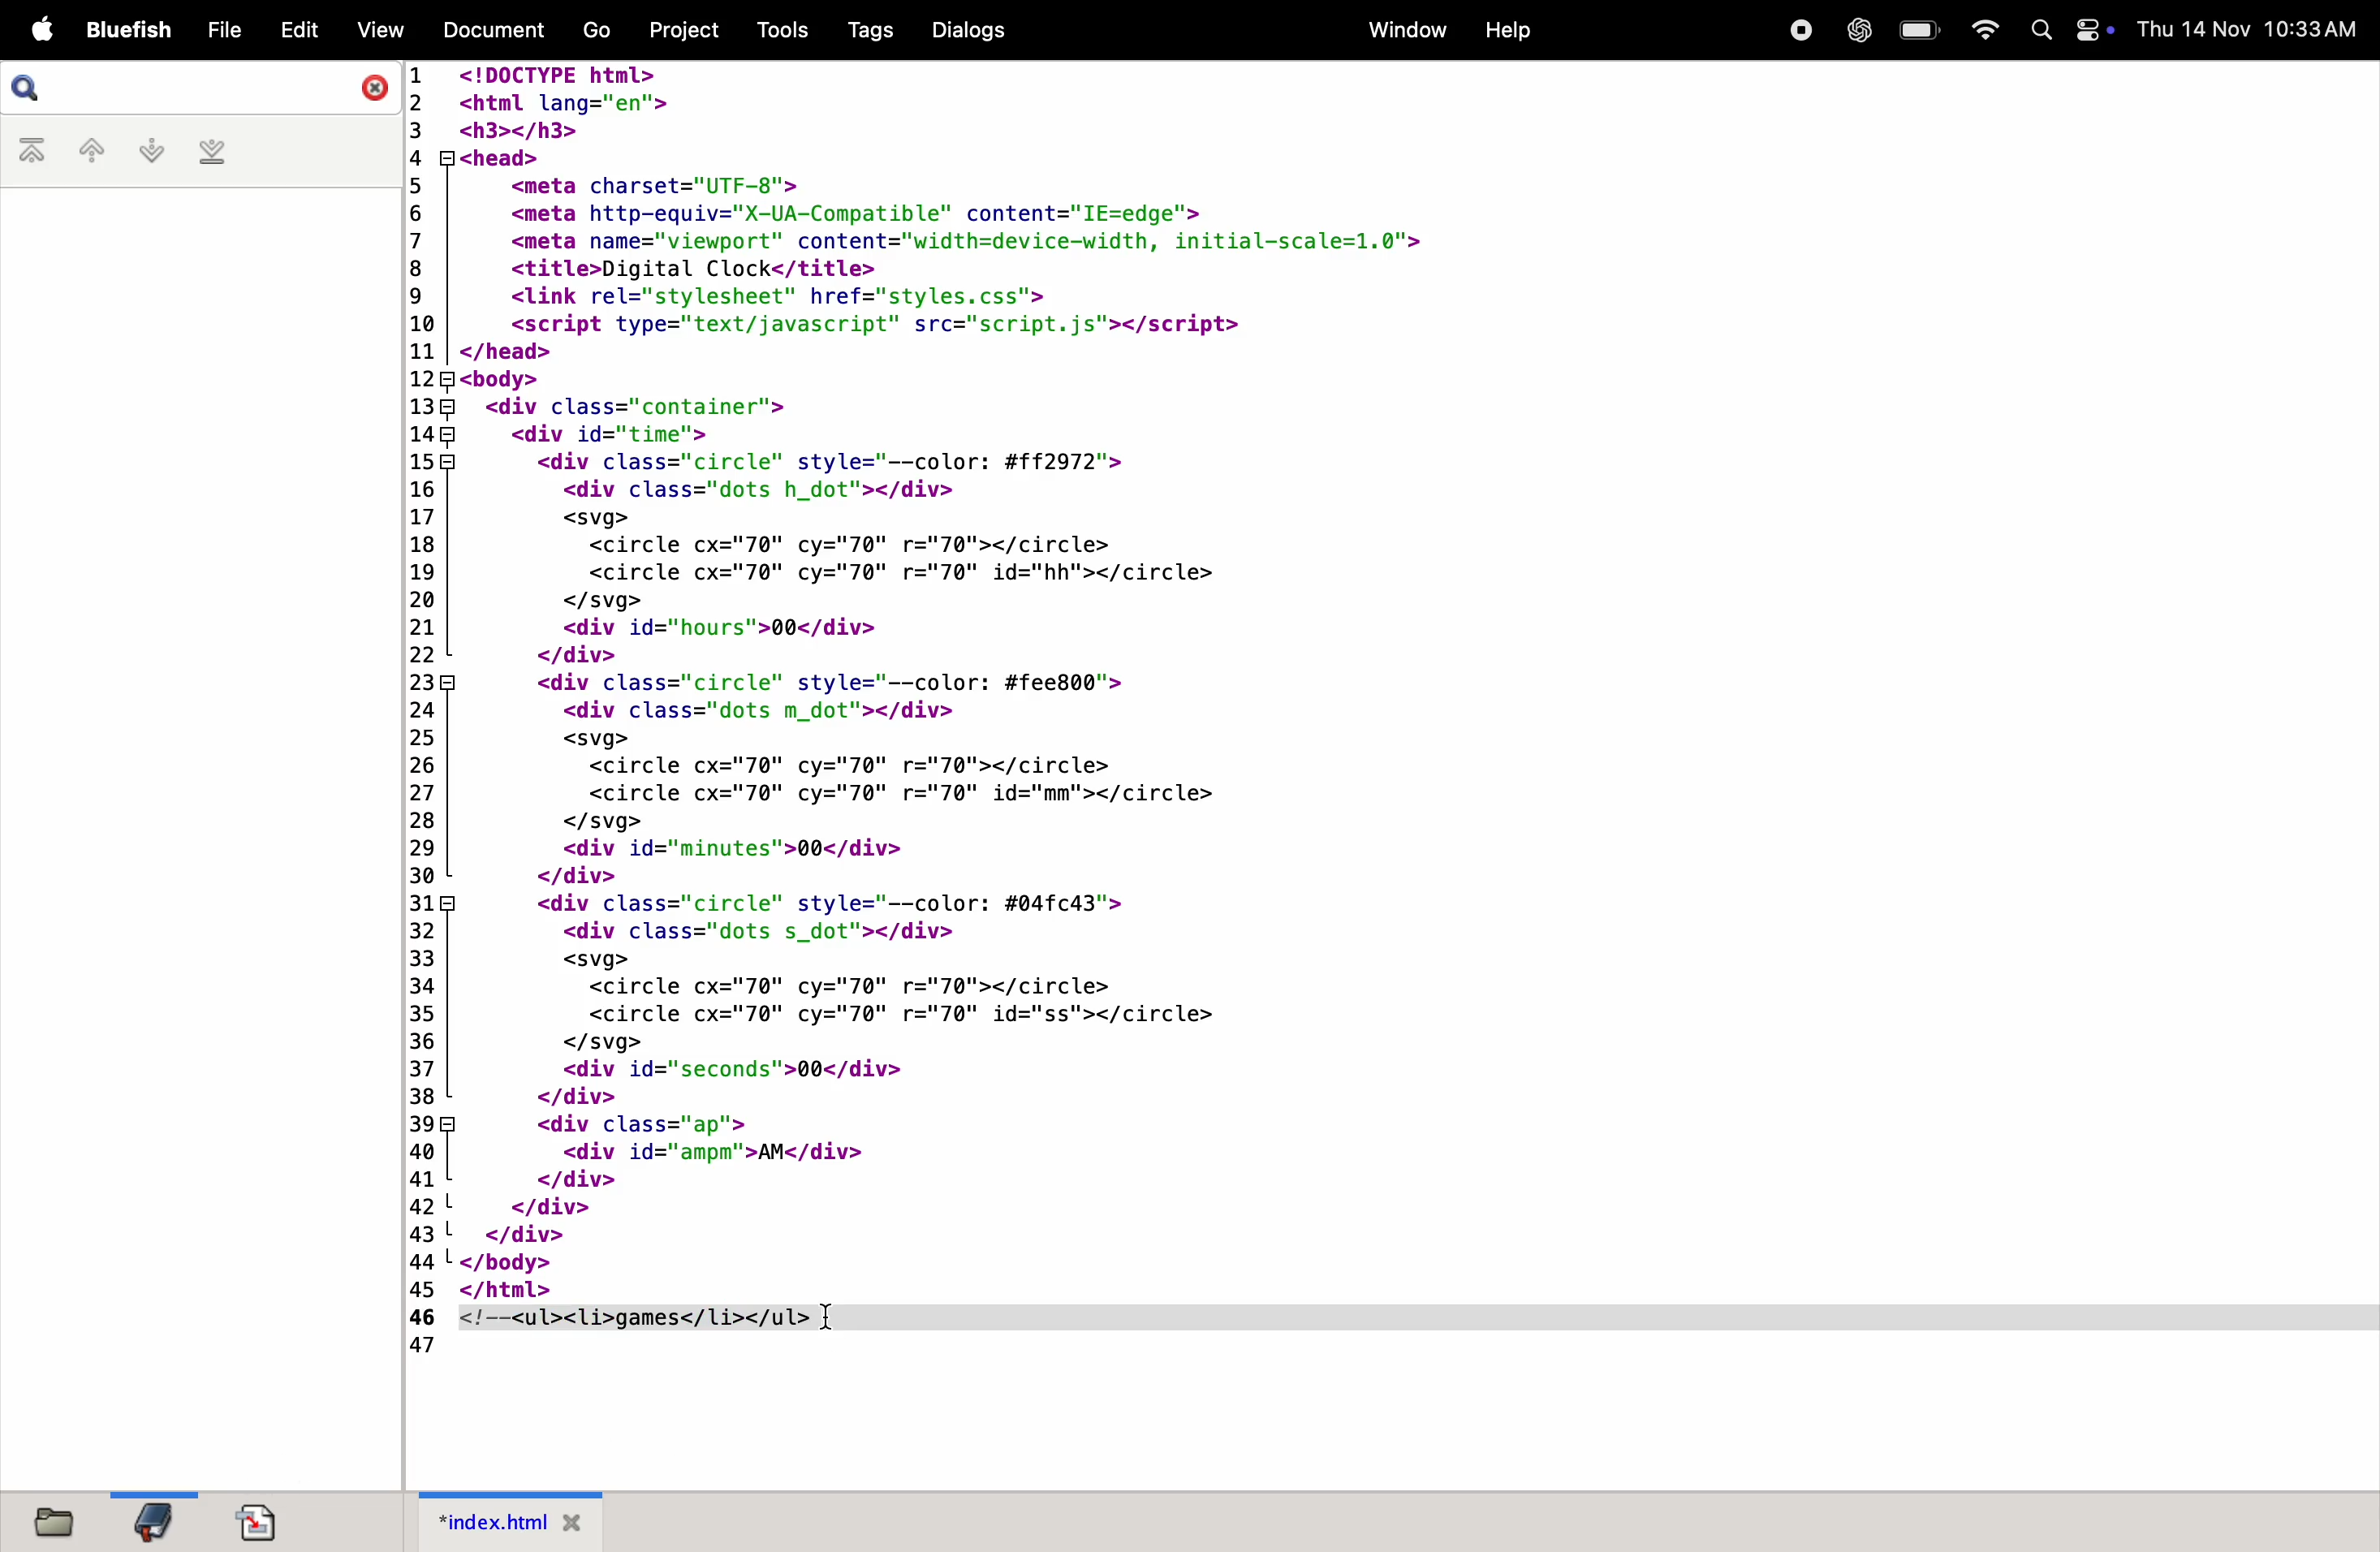 Image resolution: width=2380 pixels, height=1552 pixels. Describe the element at coordinates (60, 1523) in the screenshot. I see `files` at that location.